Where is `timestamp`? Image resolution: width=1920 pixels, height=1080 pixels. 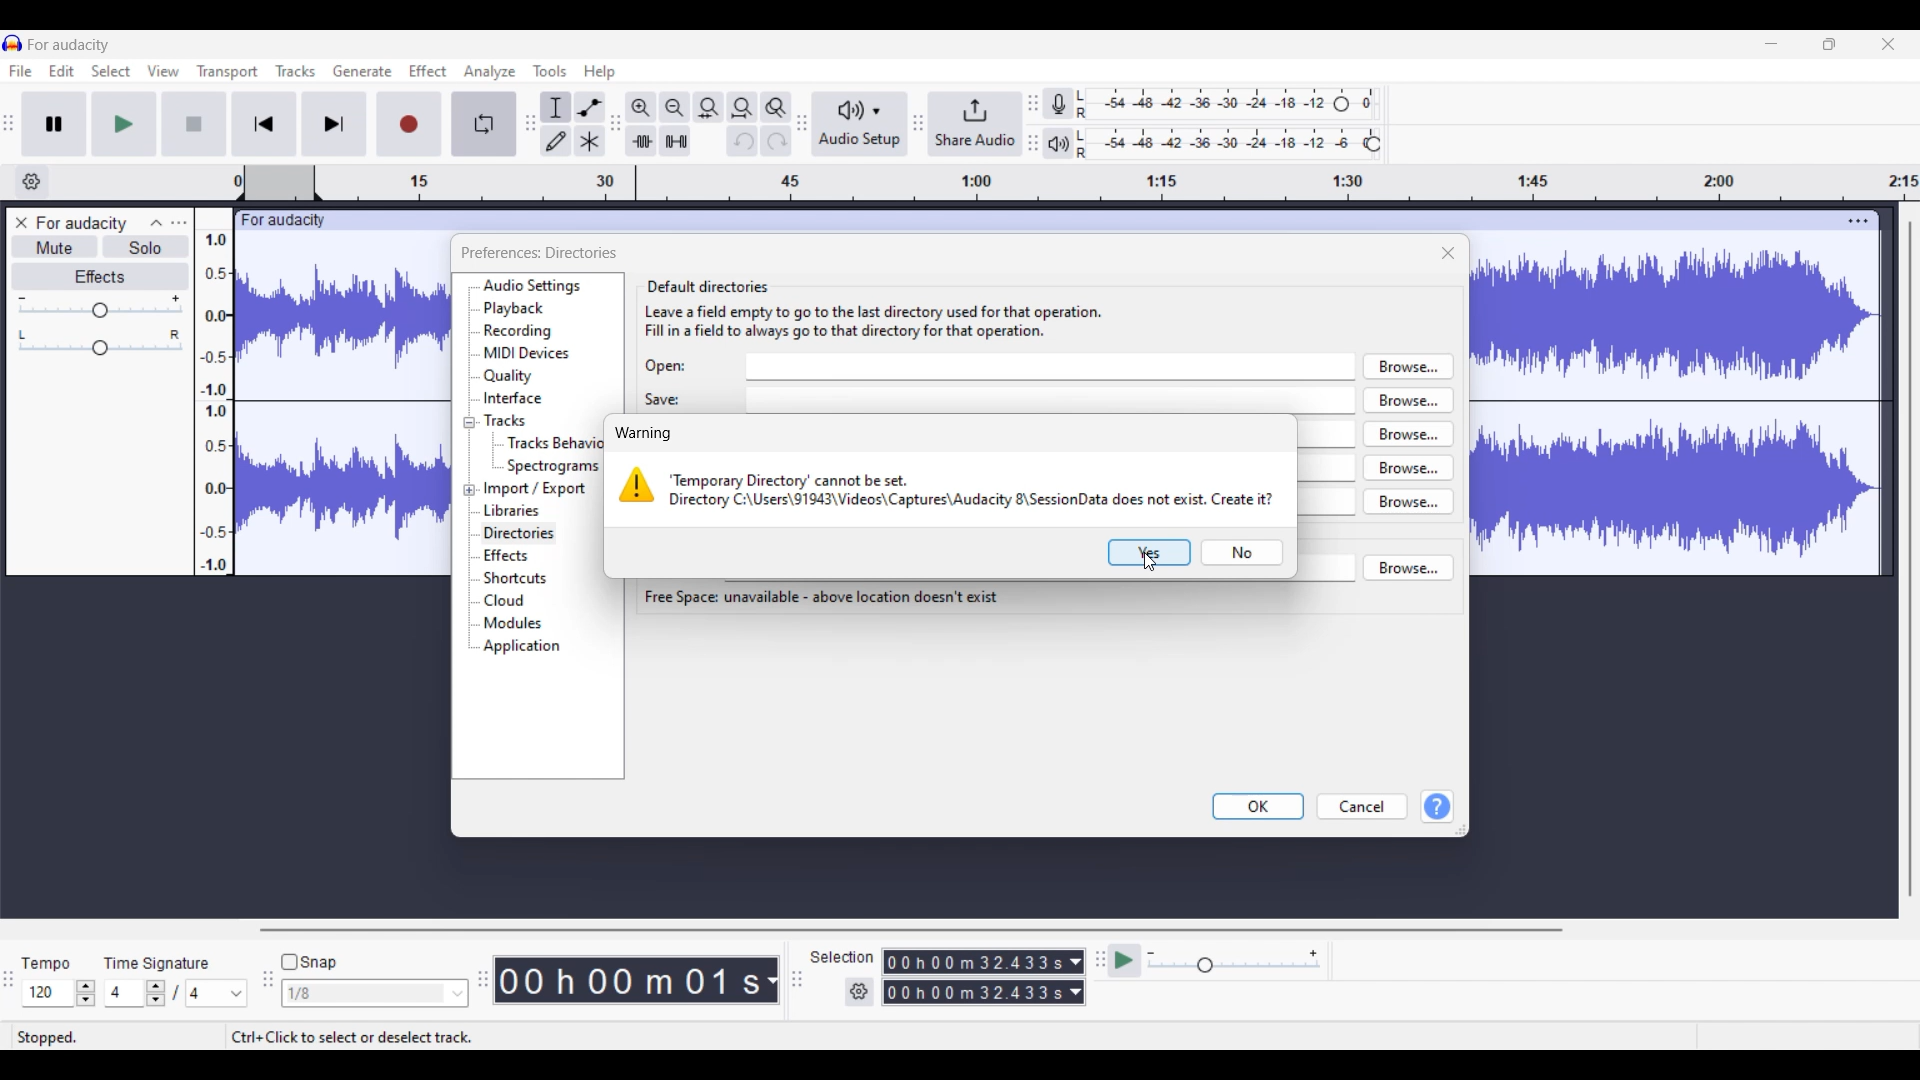 timestamp is located at coordinates (1077, 183).